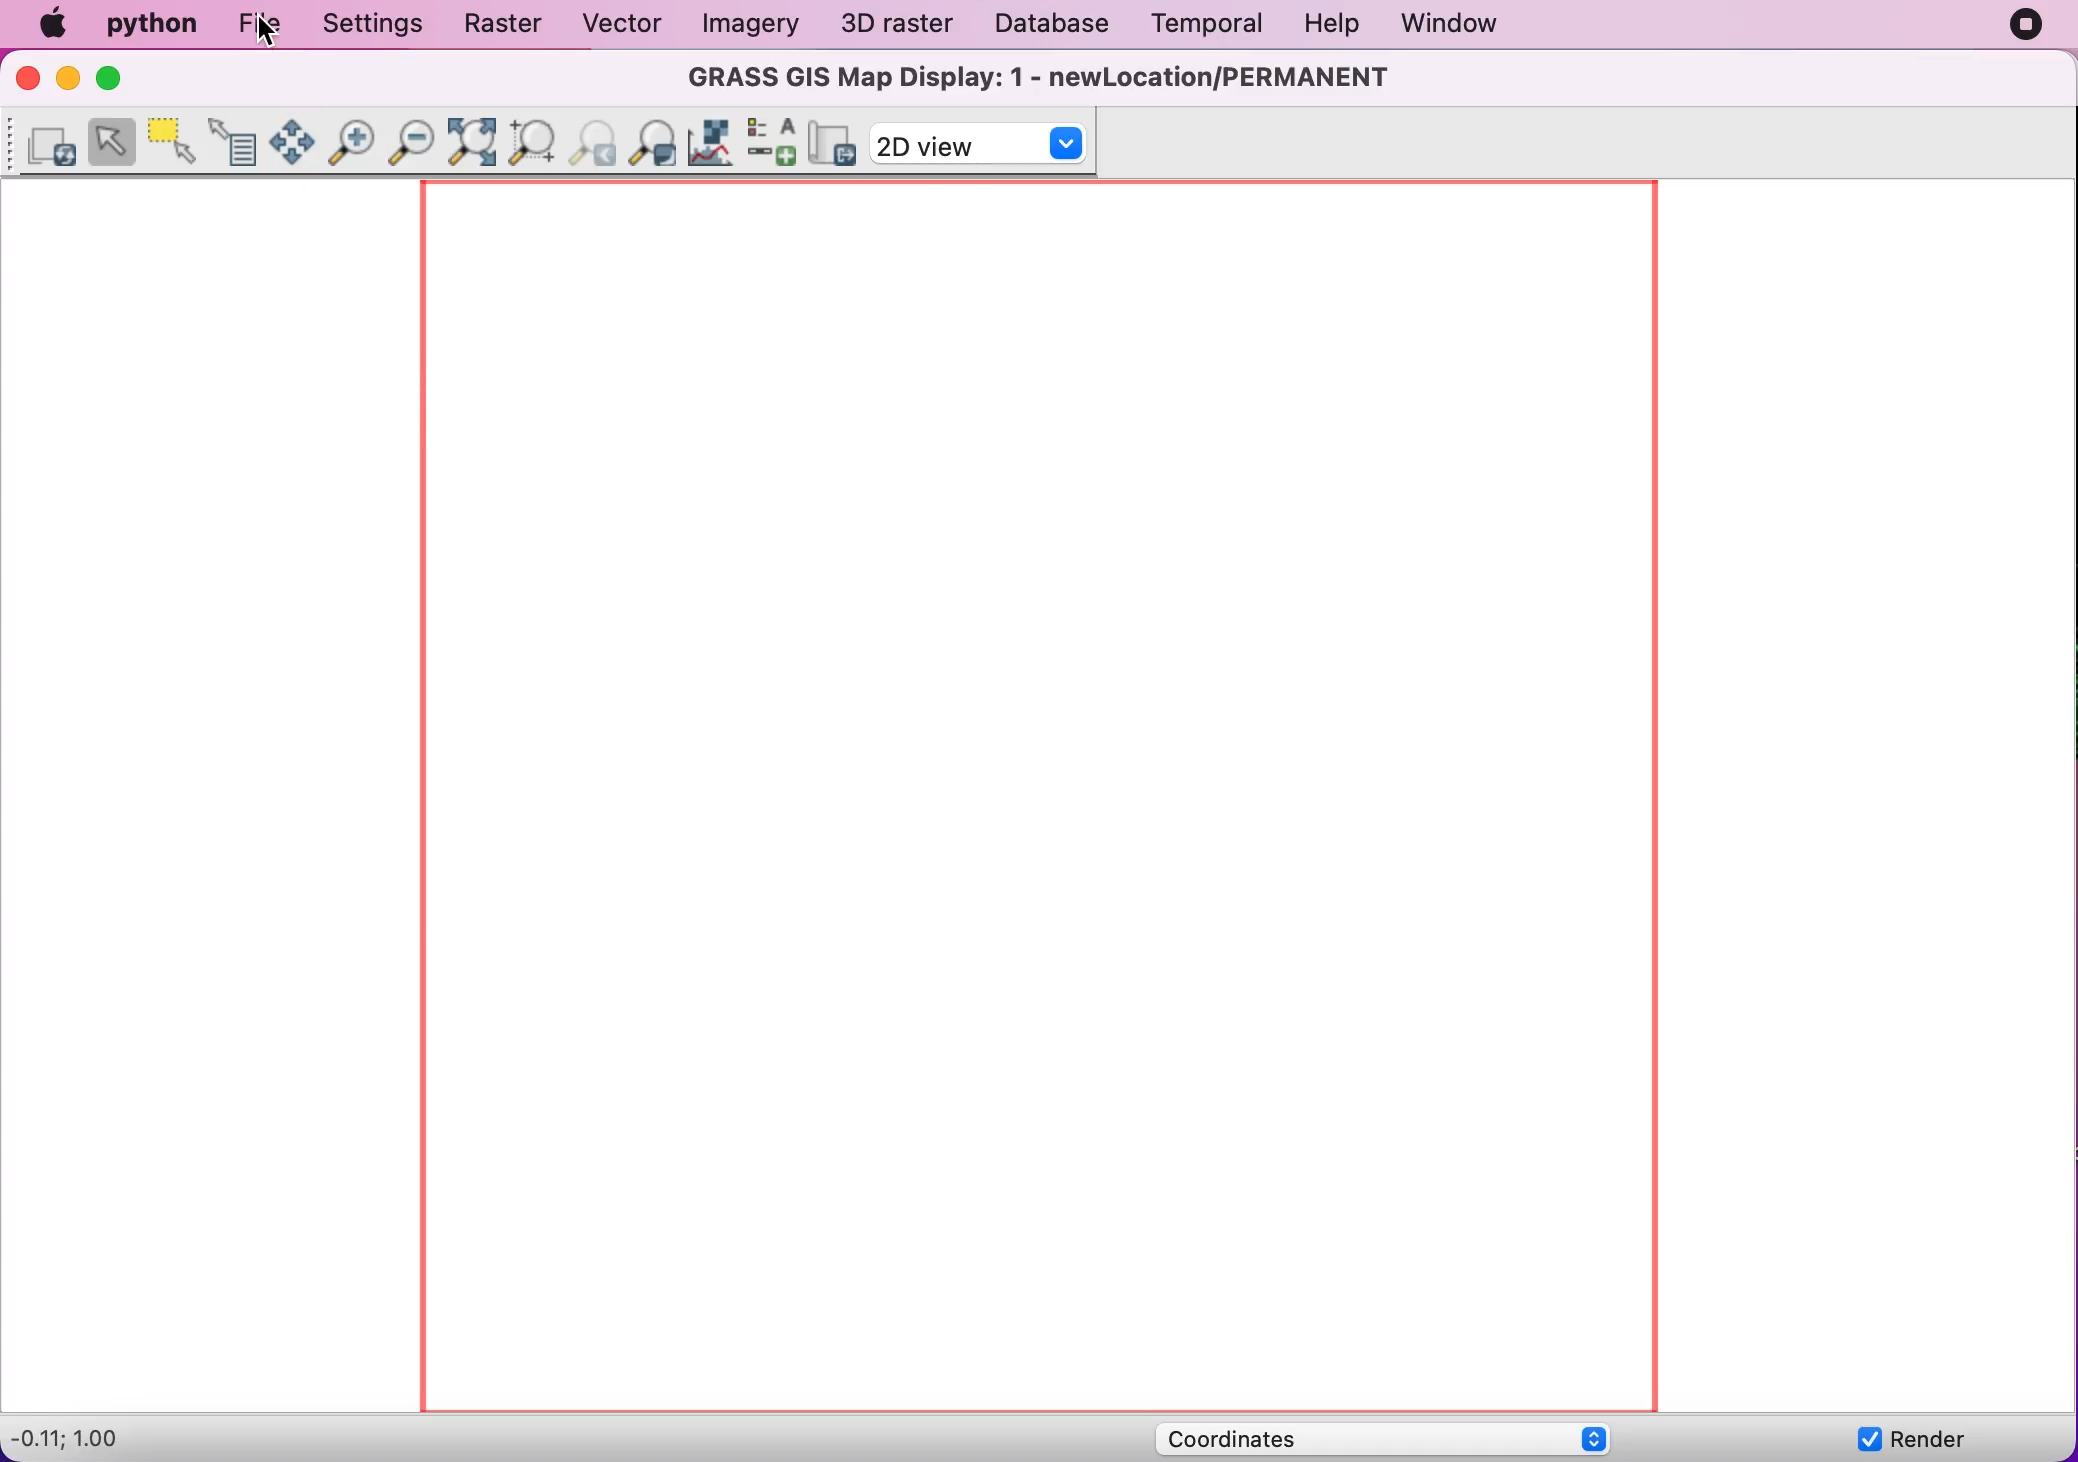 The height and width of the screenshot is (1462, 2078). Describe the element at coordinates (539, 142) in the screenshot. I see `Zoom to computational region extent` at that location.